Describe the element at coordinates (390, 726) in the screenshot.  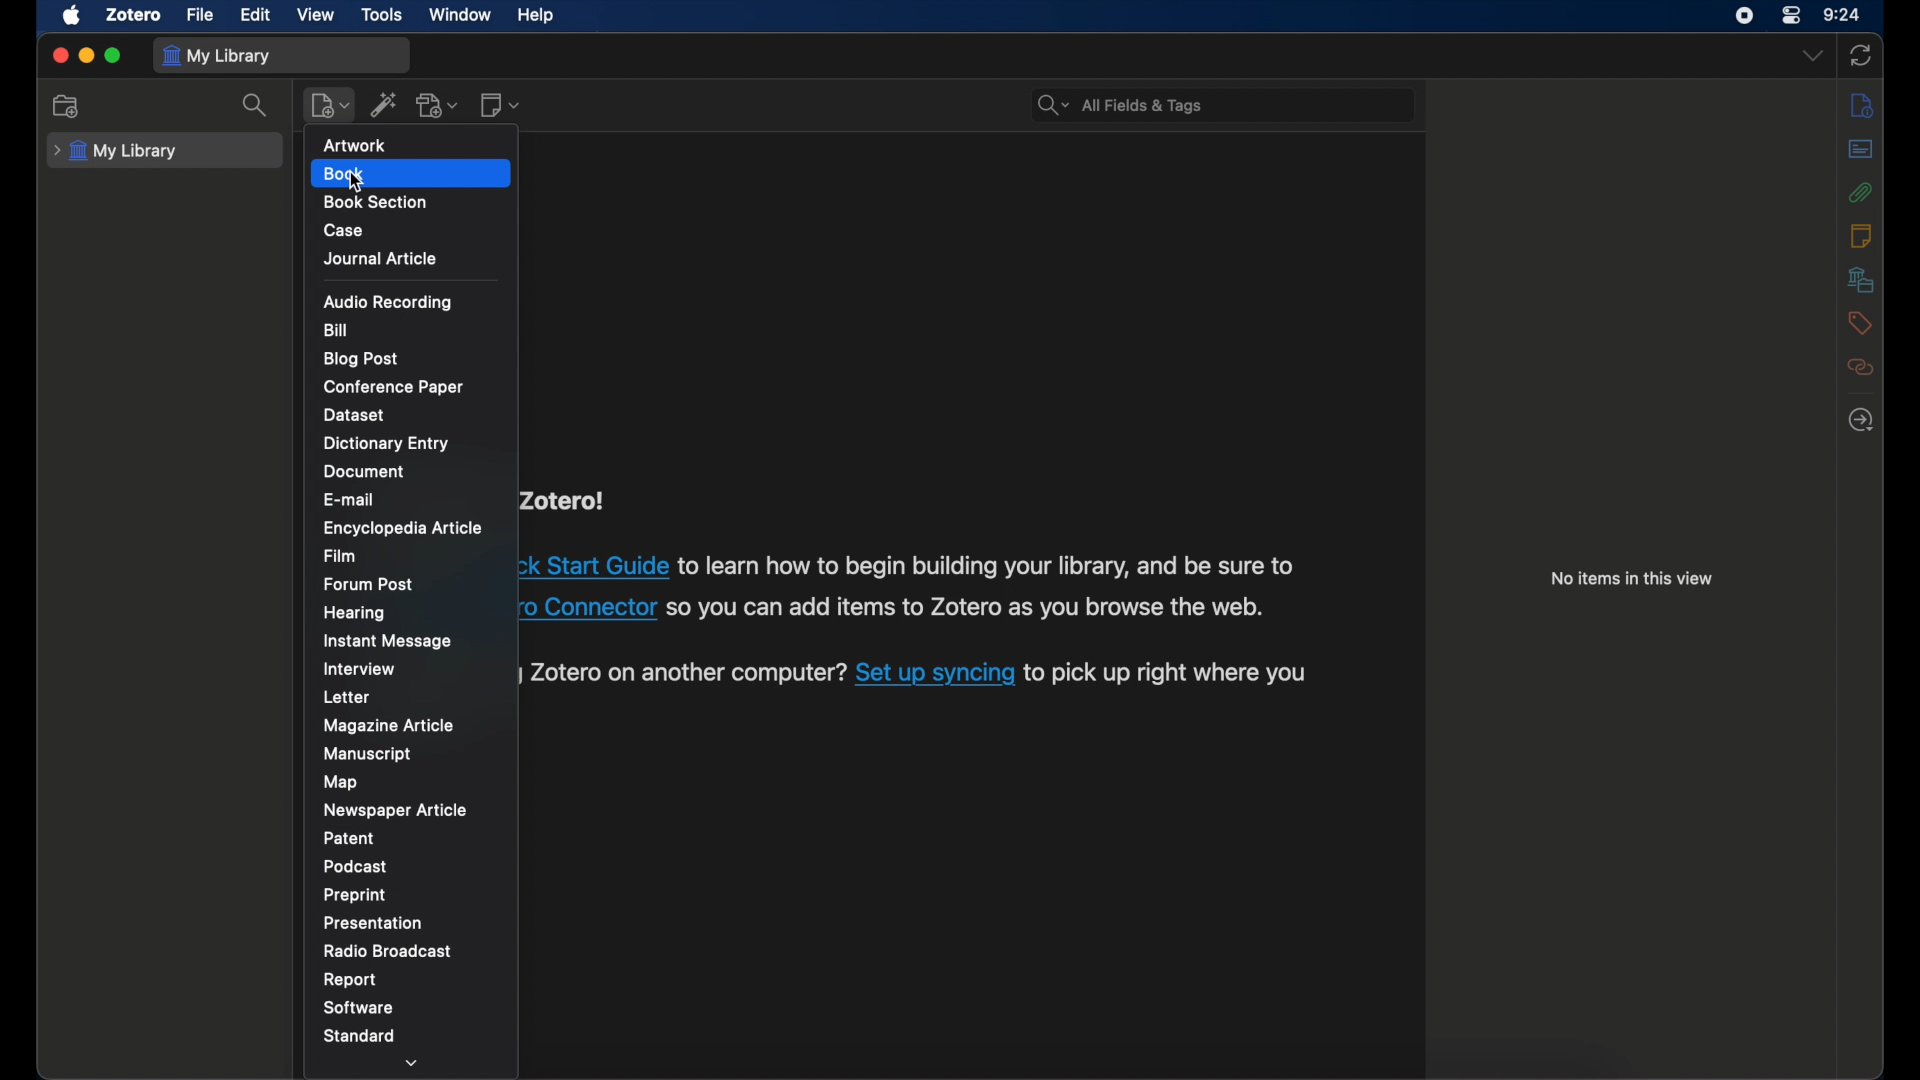
I see `magazine article` at that location.